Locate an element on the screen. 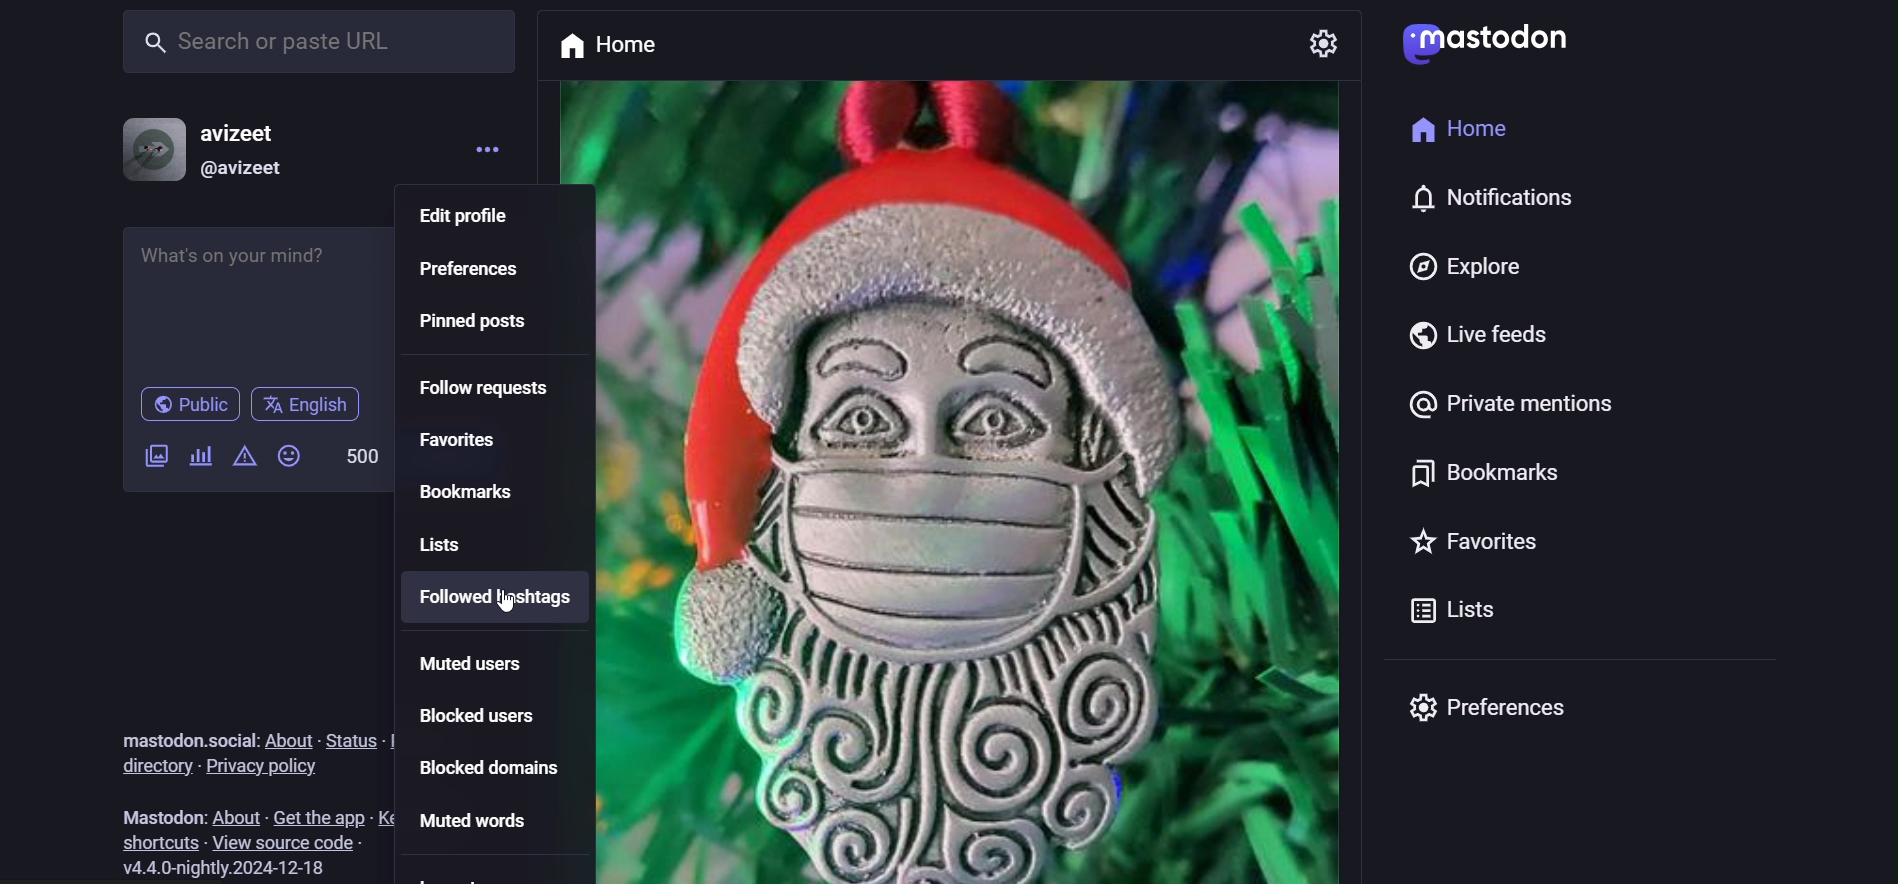  pinned post is located at coordinates (479, 330).